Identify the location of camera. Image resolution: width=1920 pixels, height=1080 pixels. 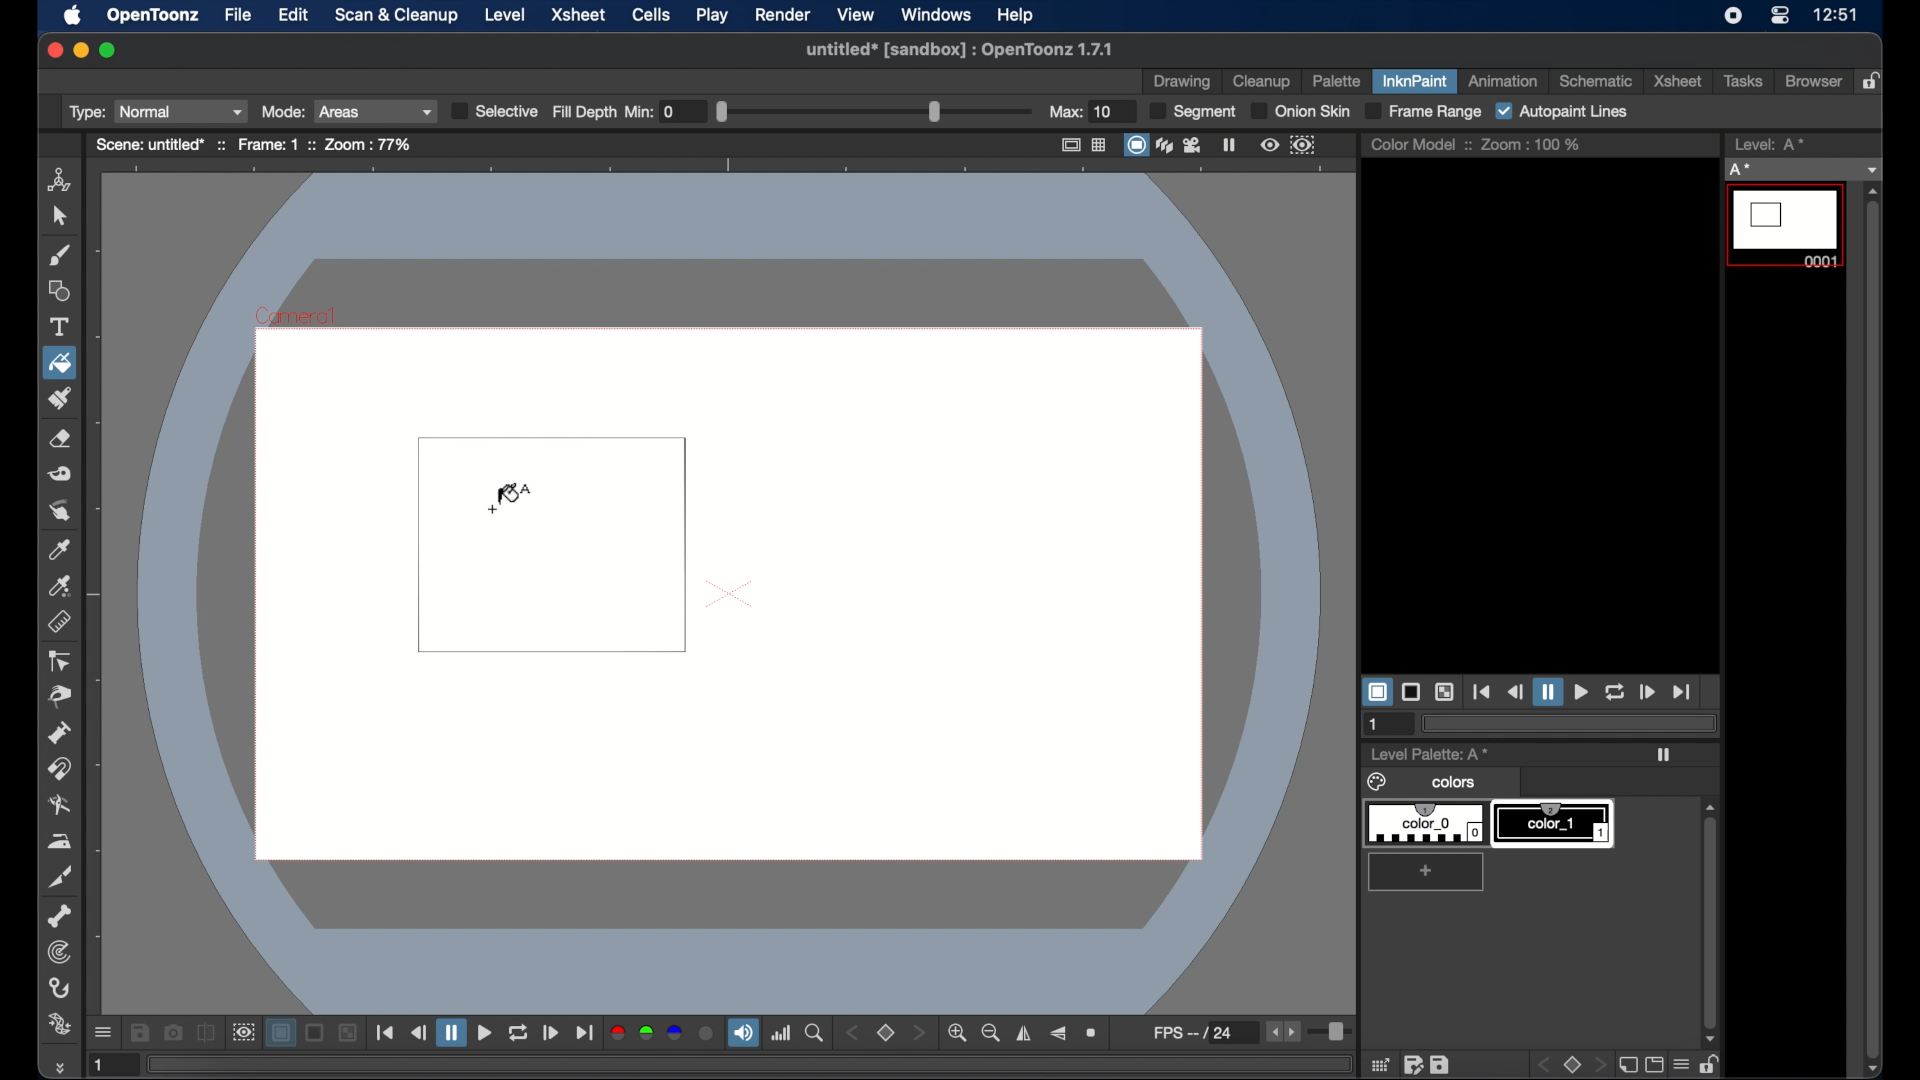
(1195, 144).